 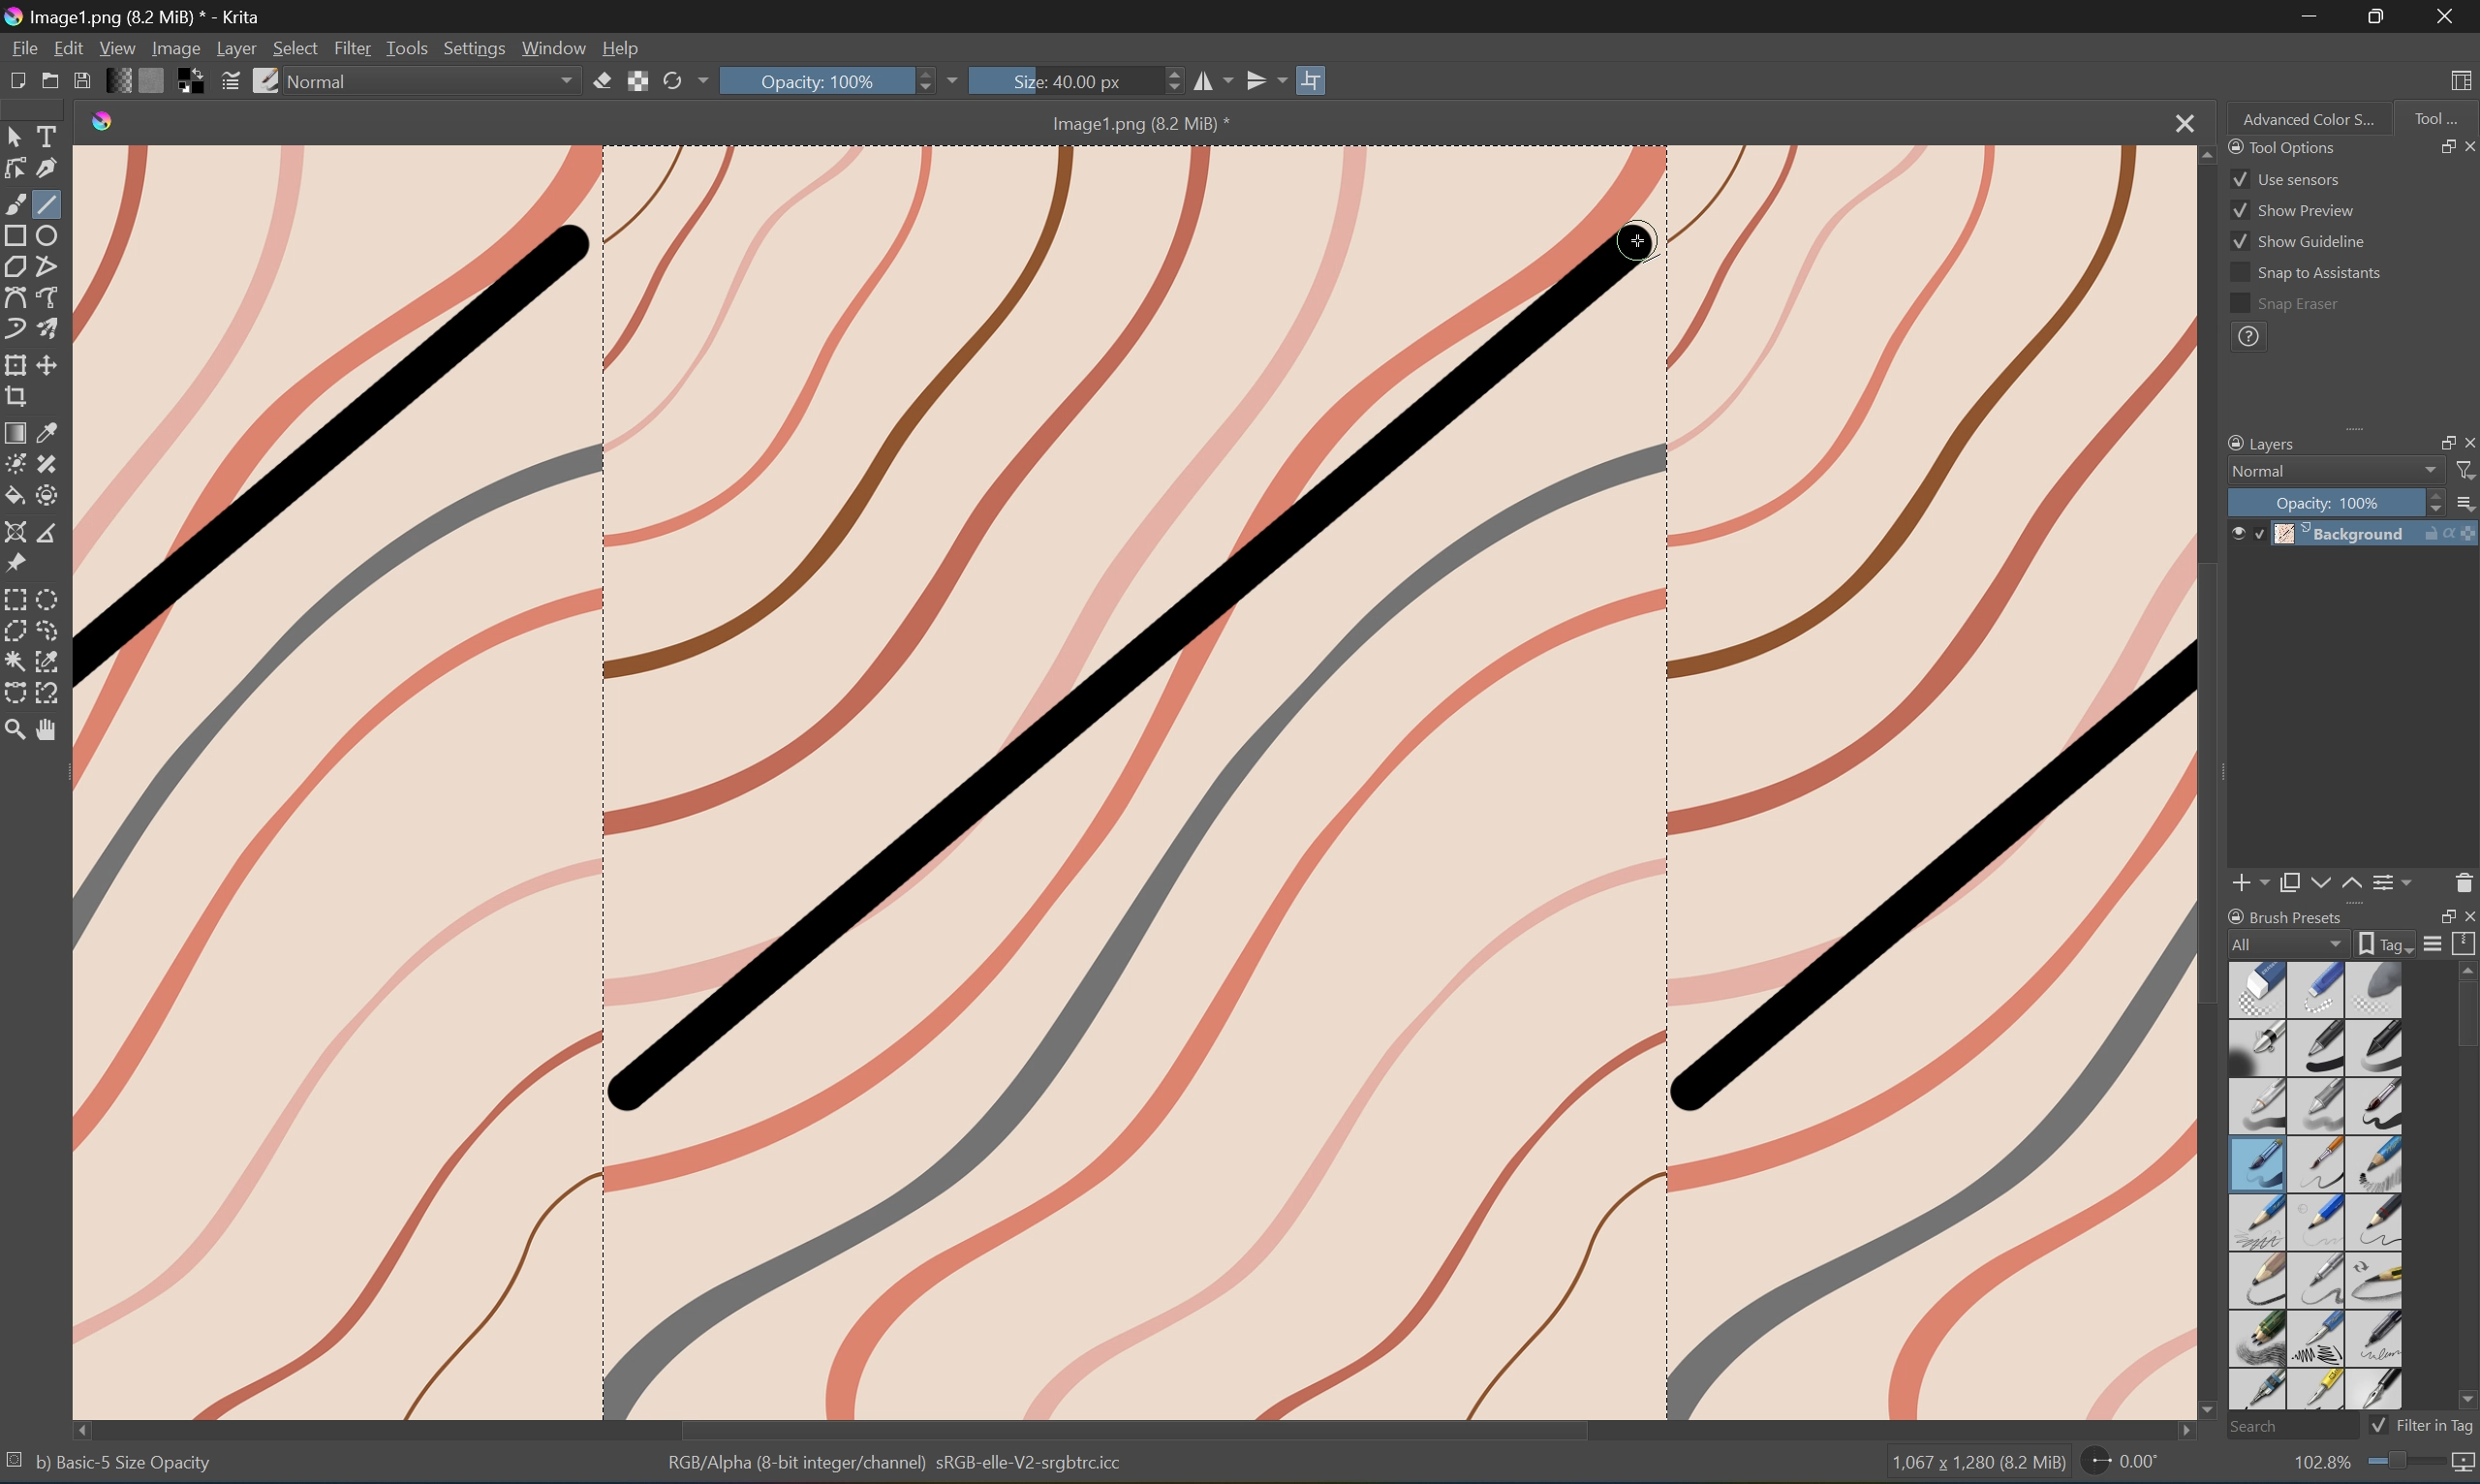 I want to click on Visibility, so click(x=2234, y=527).